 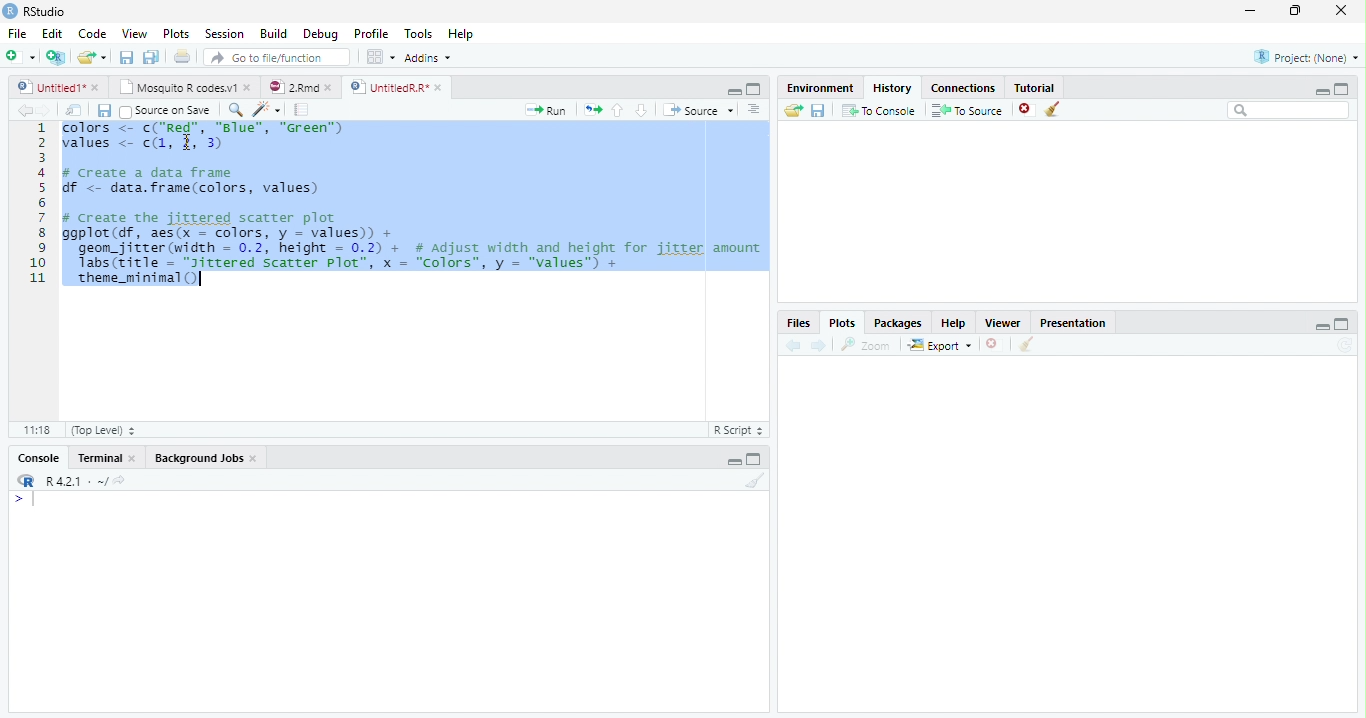 What do you see at coordinates (799, 323) in the screenshot?
I see `Files` at bounding box center [799, 323].